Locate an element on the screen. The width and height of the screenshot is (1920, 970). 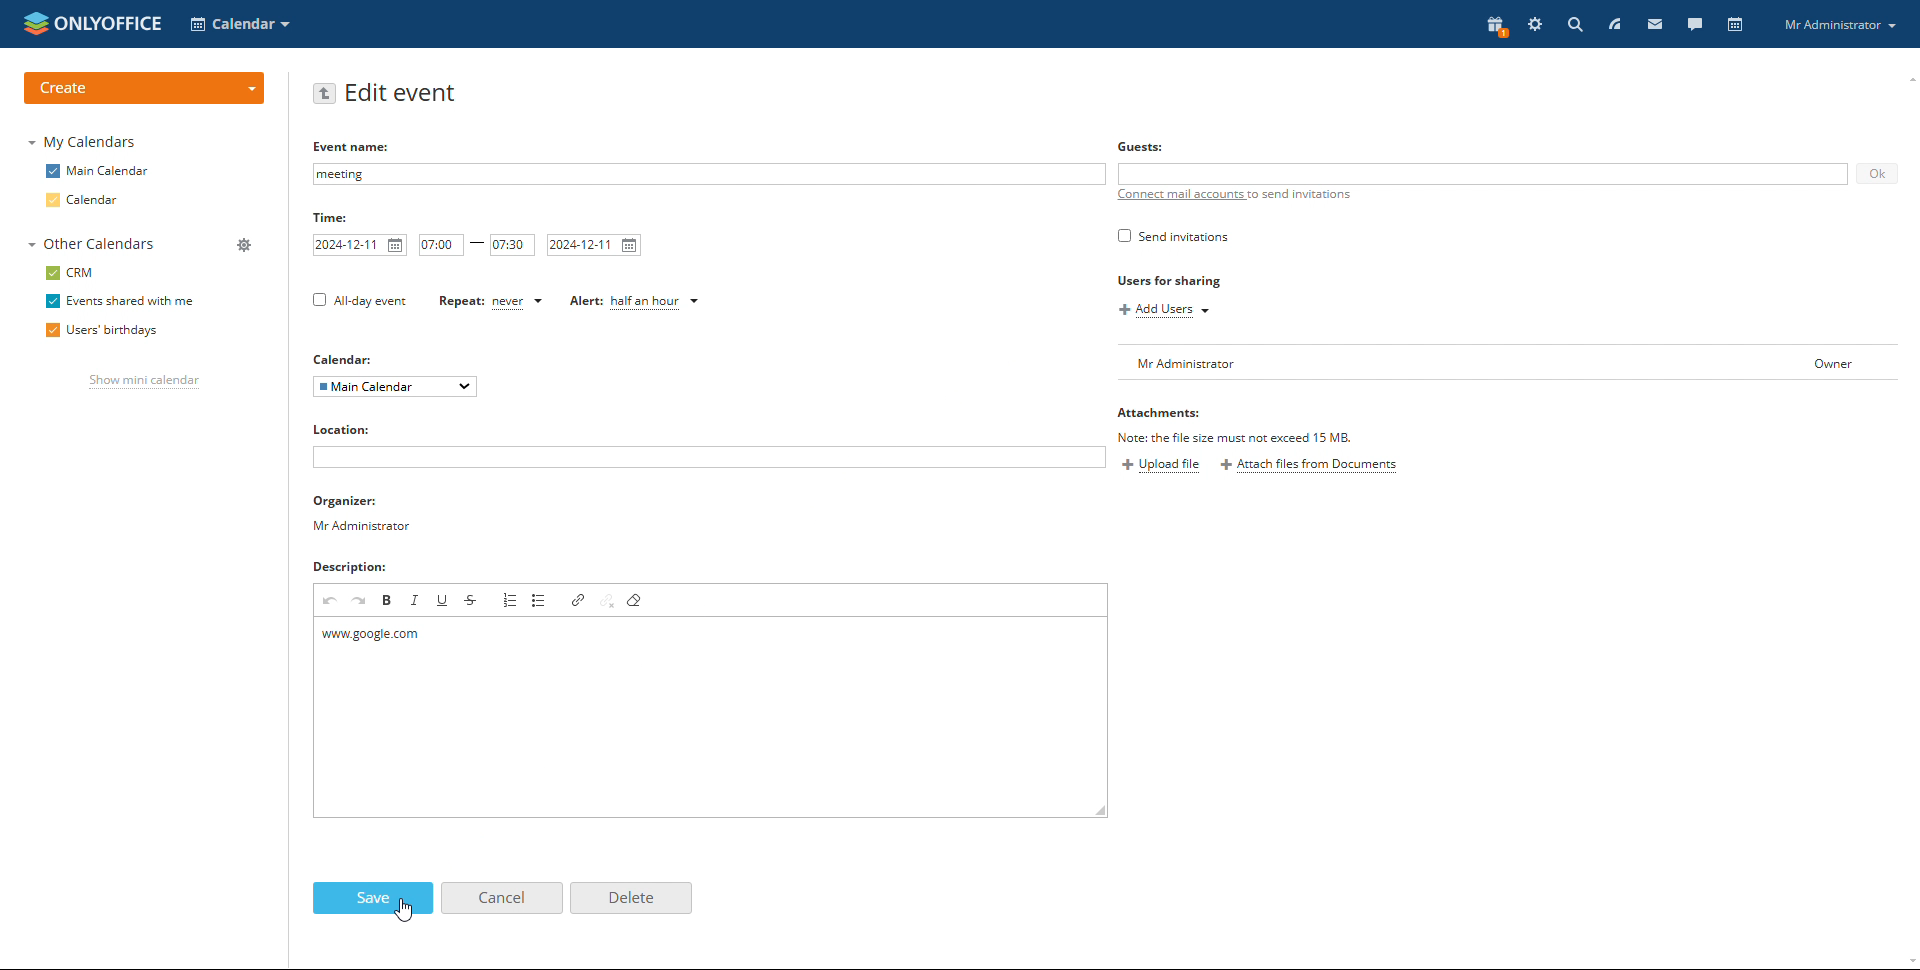
save is located at coordinates (374, 898).